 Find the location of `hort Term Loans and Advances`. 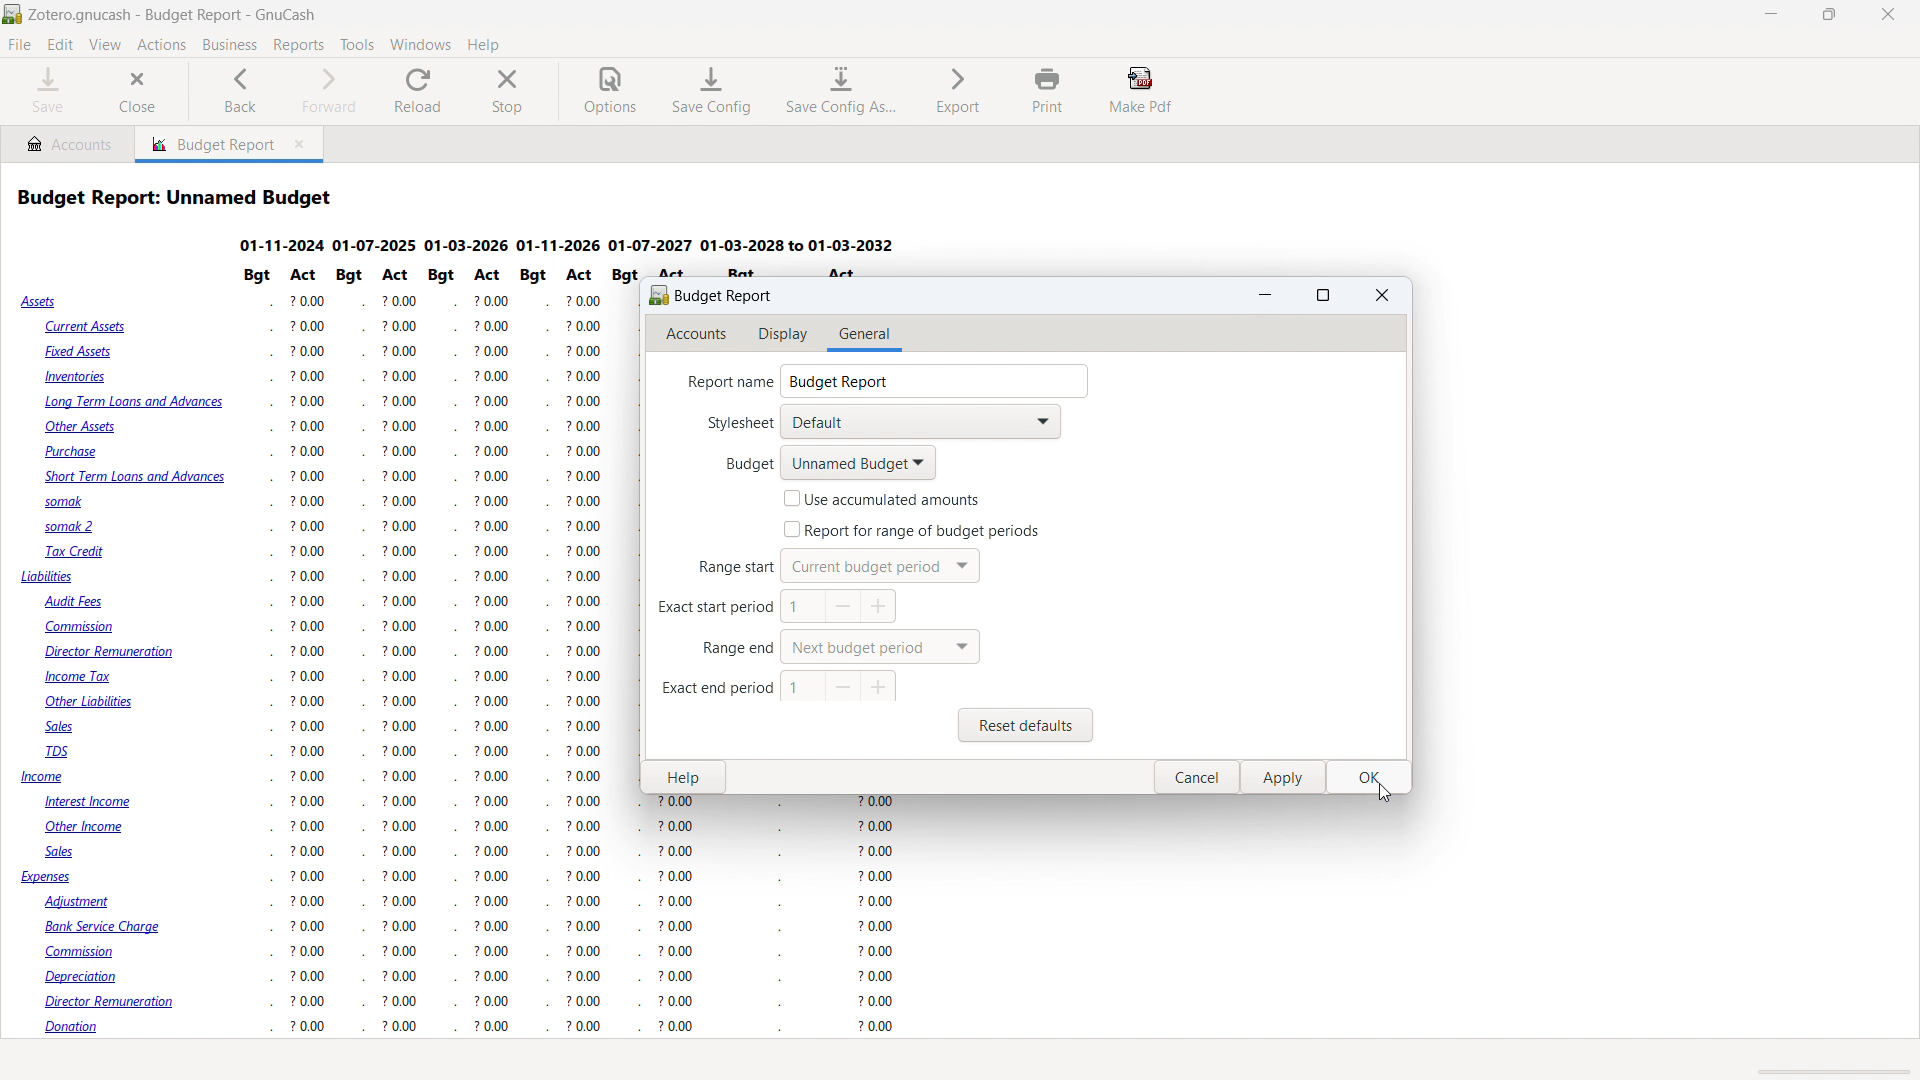

hort Term Loans and Advances is located at coordinates (132, 478).